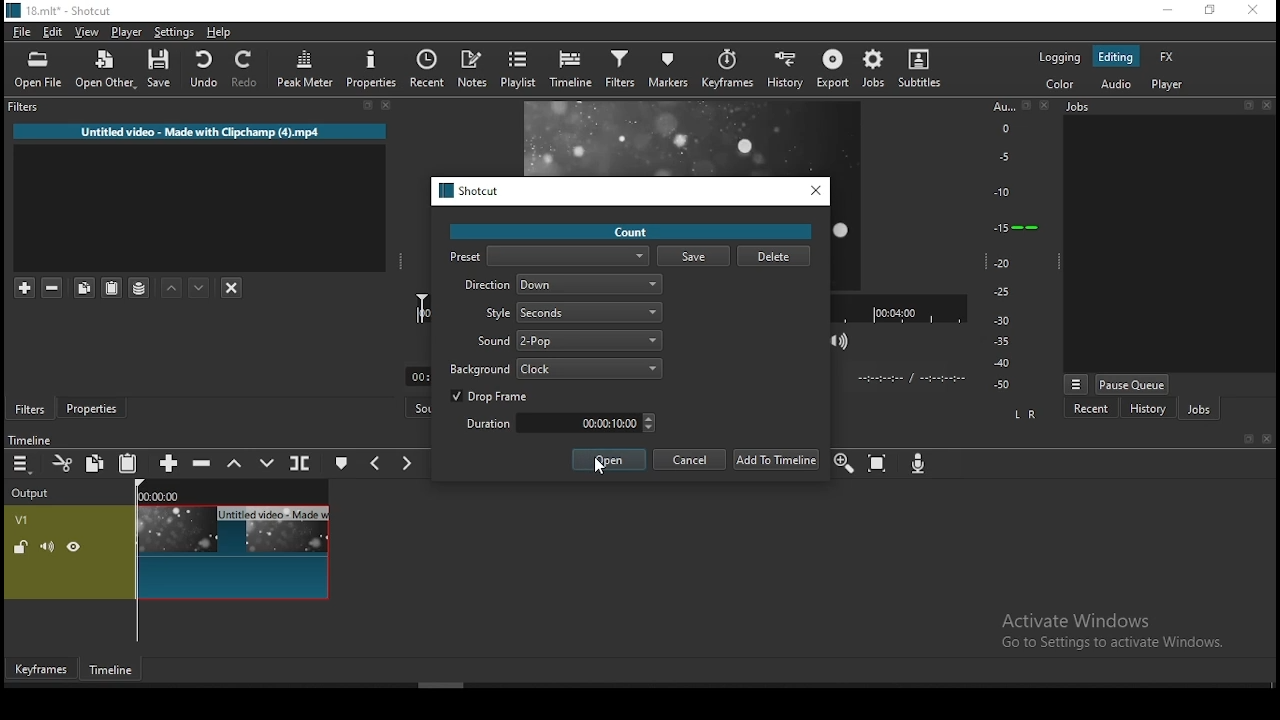  What do you see at coordinates (787, 68) in the screenshot?
I see `history` at bounding box center [787, 68].